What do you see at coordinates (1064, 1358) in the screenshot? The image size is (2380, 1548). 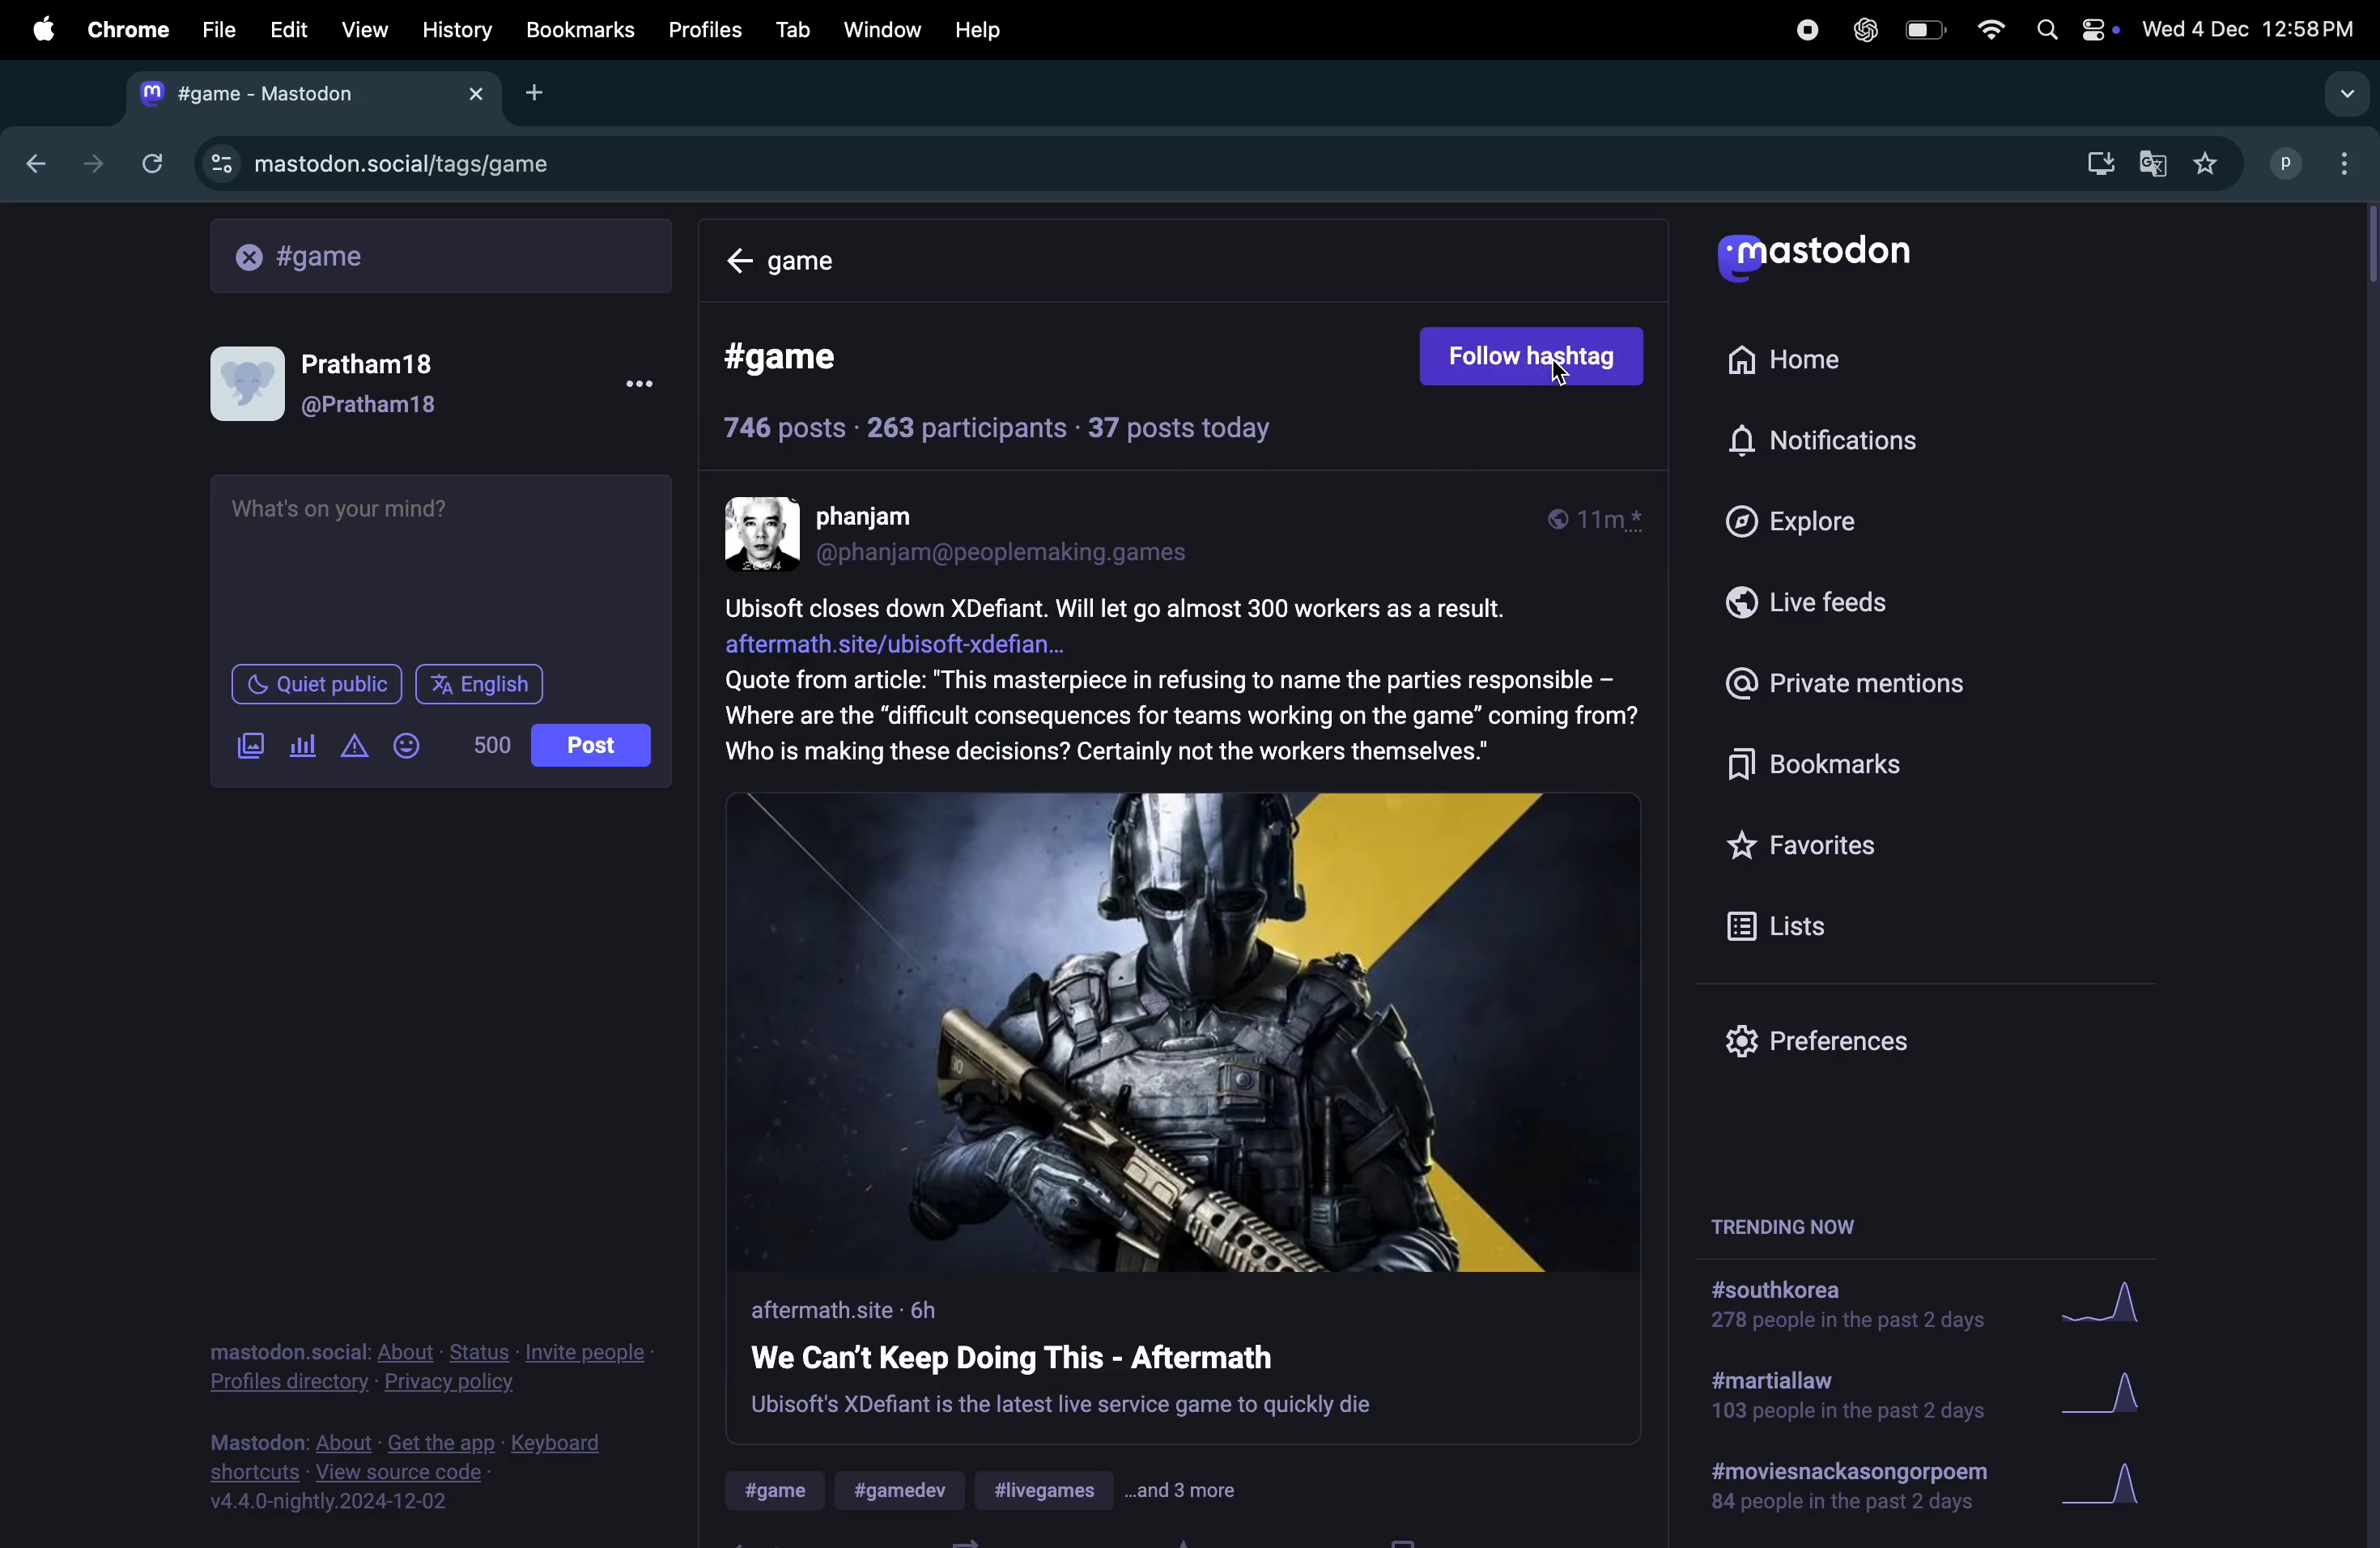 I see `we cant keep doing ` at bounding box center [1064, 1358].